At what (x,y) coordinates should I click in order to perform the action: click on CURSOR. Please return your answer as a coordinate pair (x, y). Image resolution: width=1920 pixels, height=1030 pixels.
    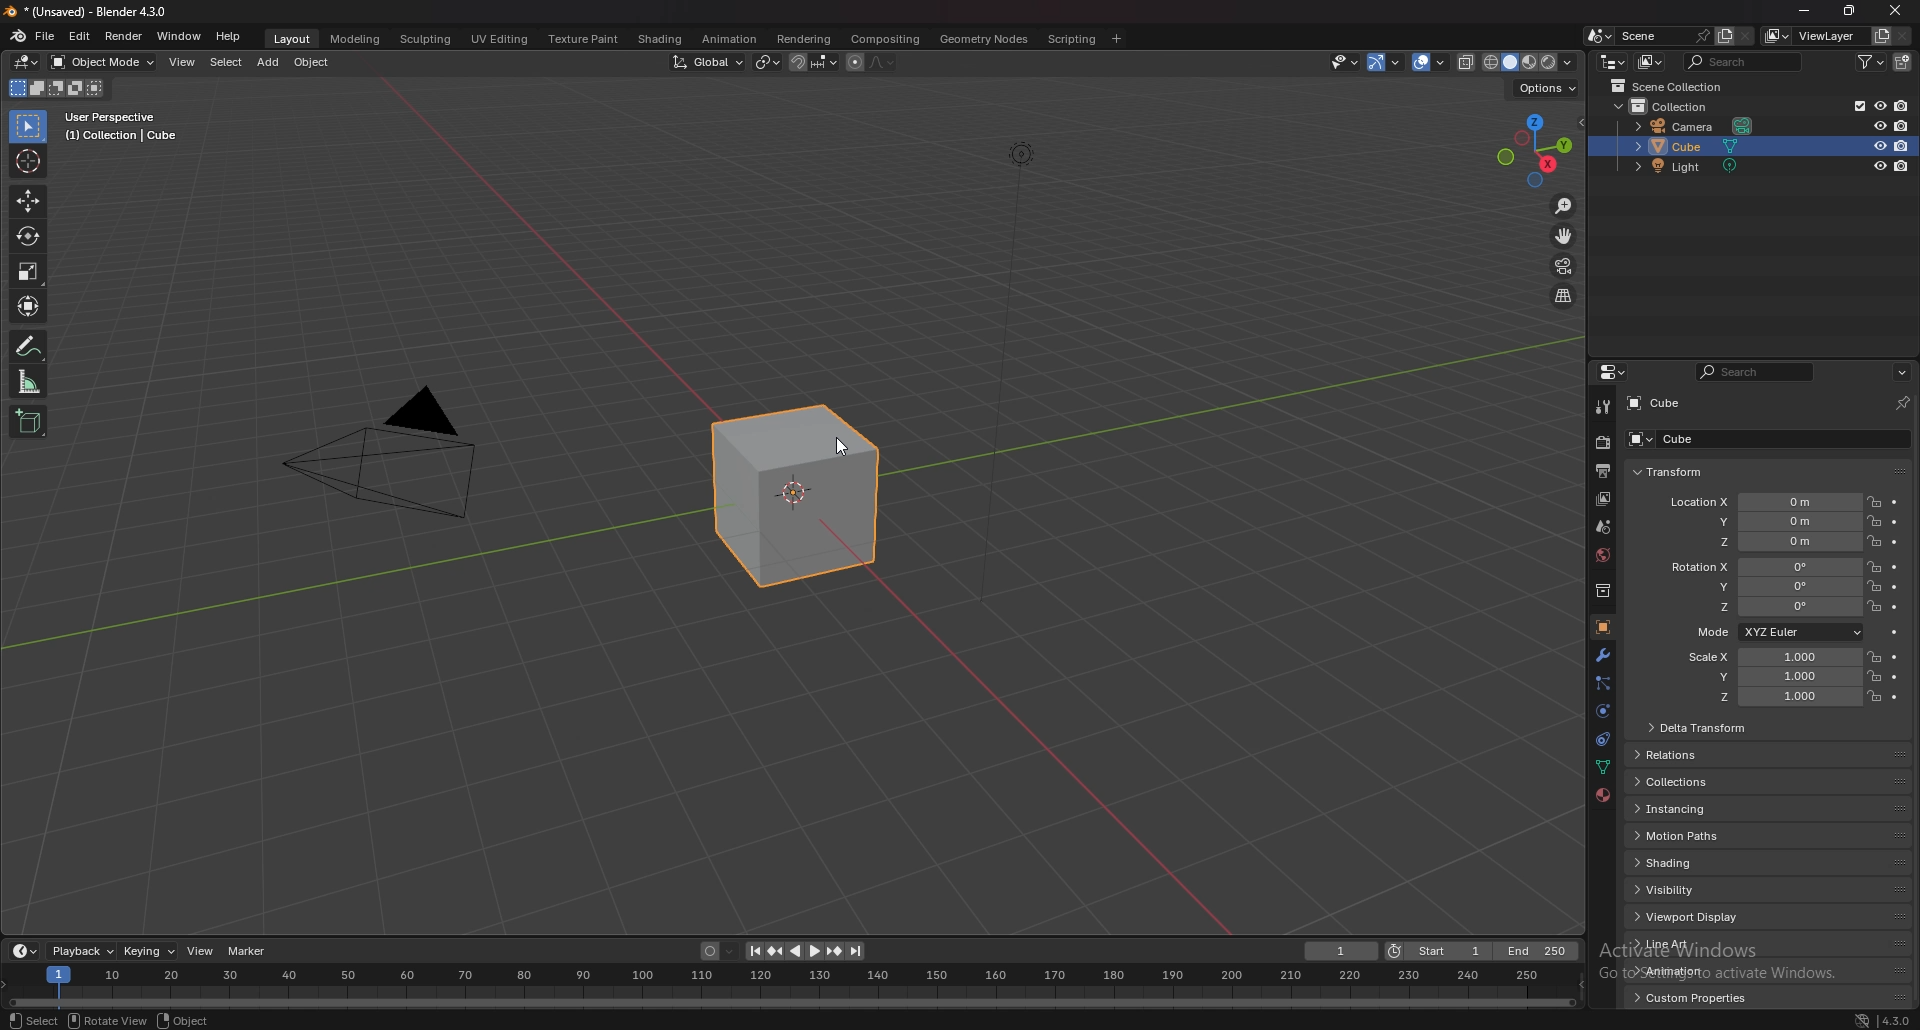
    Looking at the image, I should click on (849, 449).